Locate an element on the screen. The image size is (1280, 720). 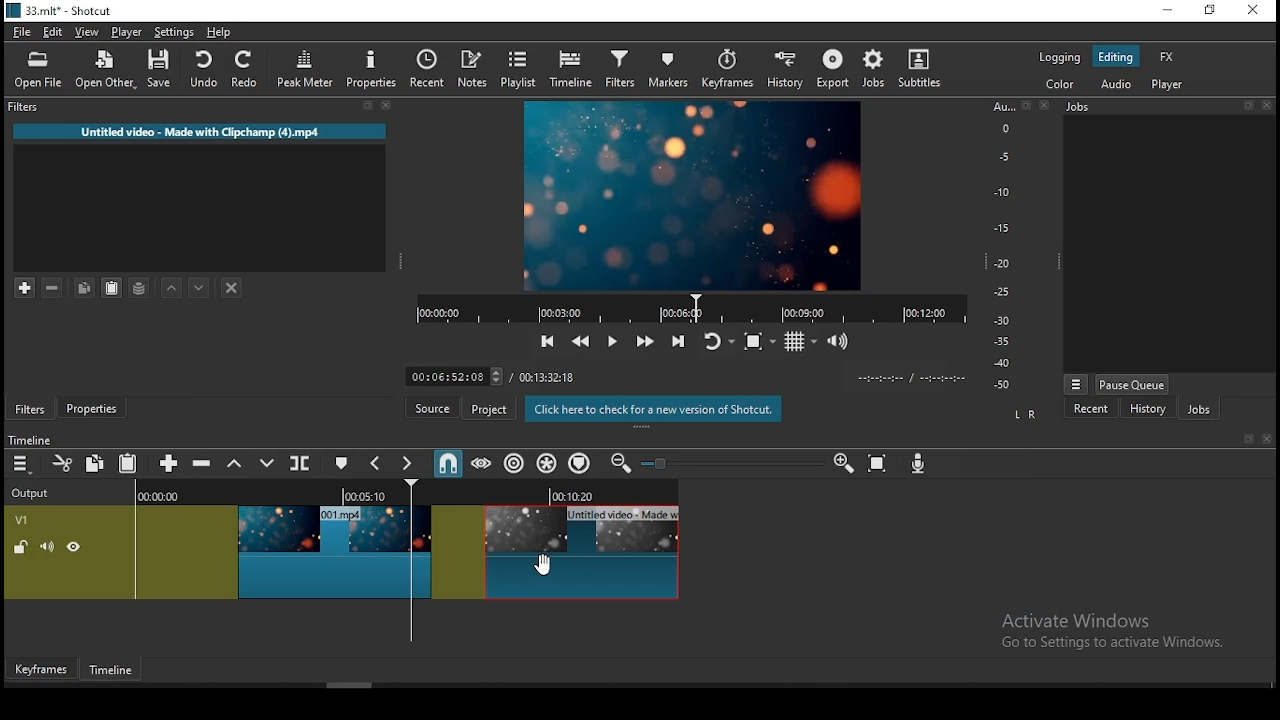
properties is located at coordinates (94, 408).